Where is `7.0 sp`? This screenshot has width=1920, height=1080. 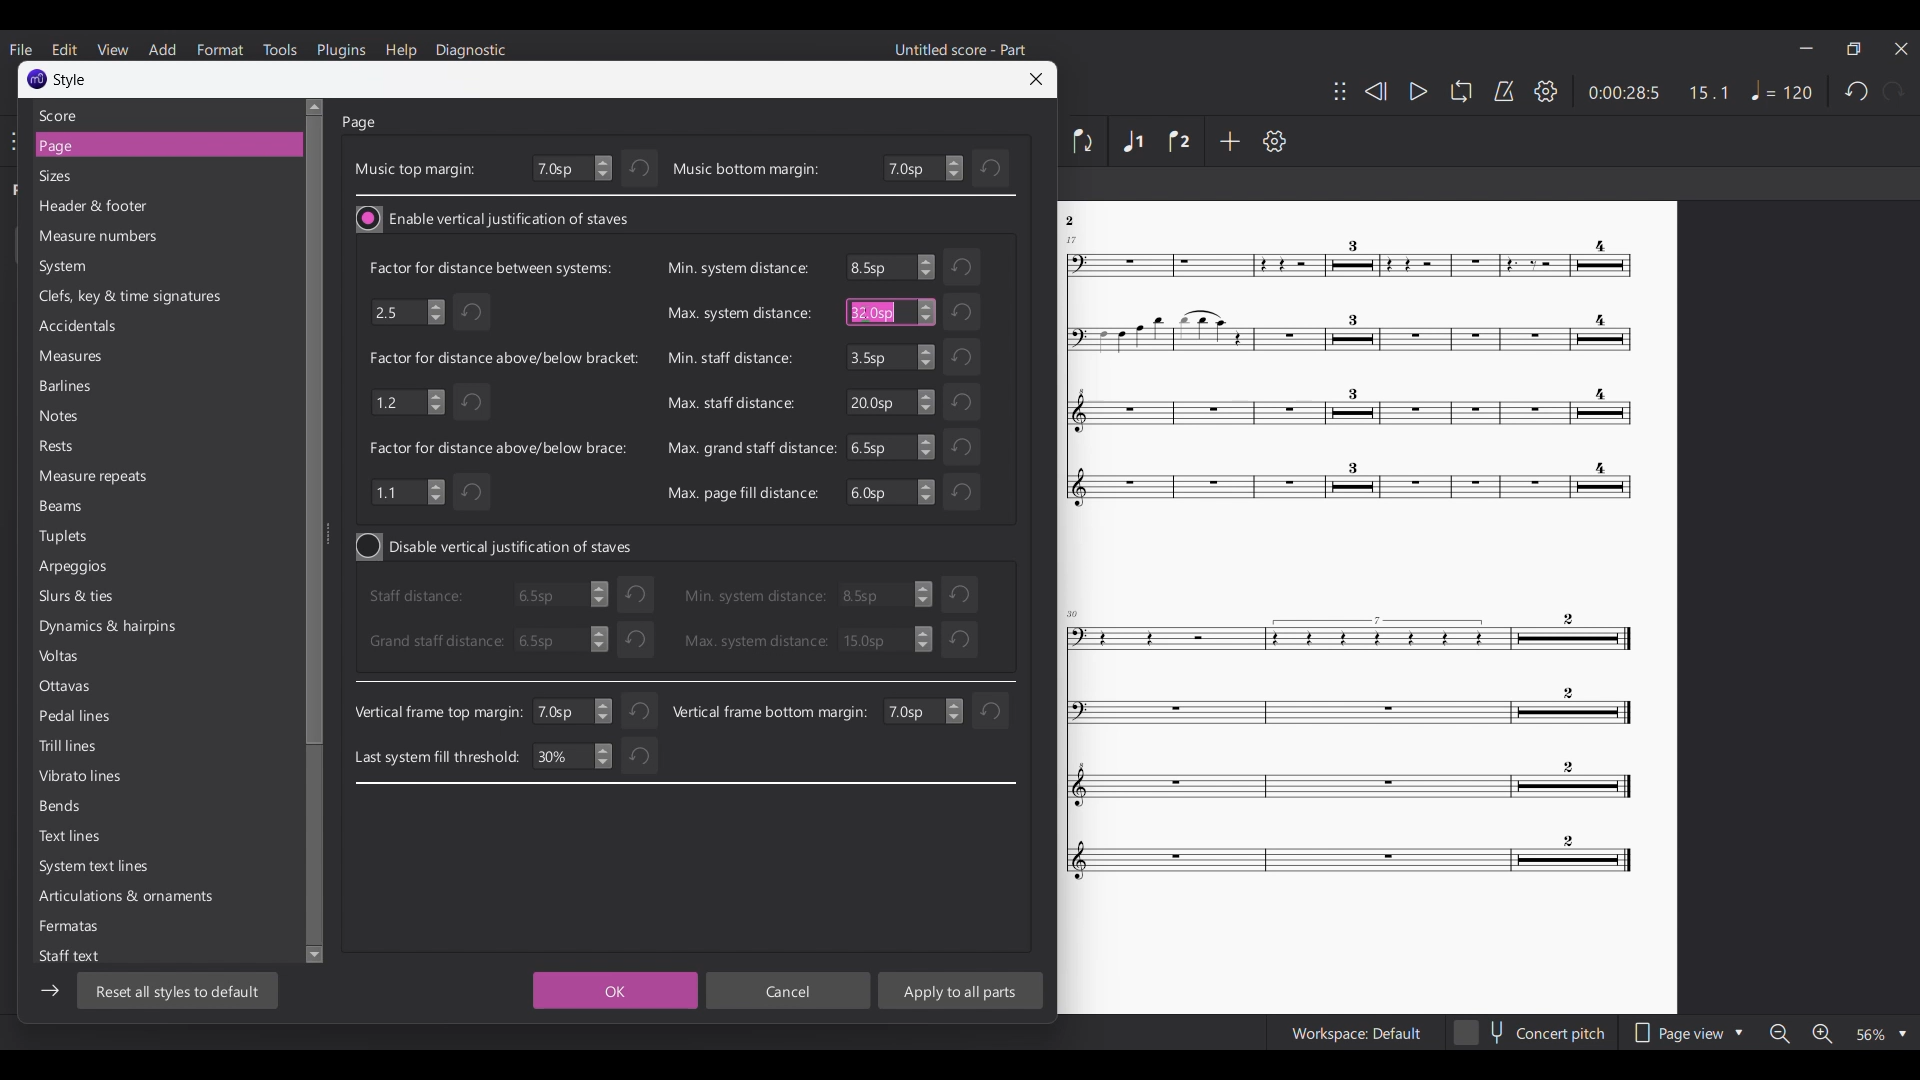 7.0 sp is located at coordinates (574, 711).